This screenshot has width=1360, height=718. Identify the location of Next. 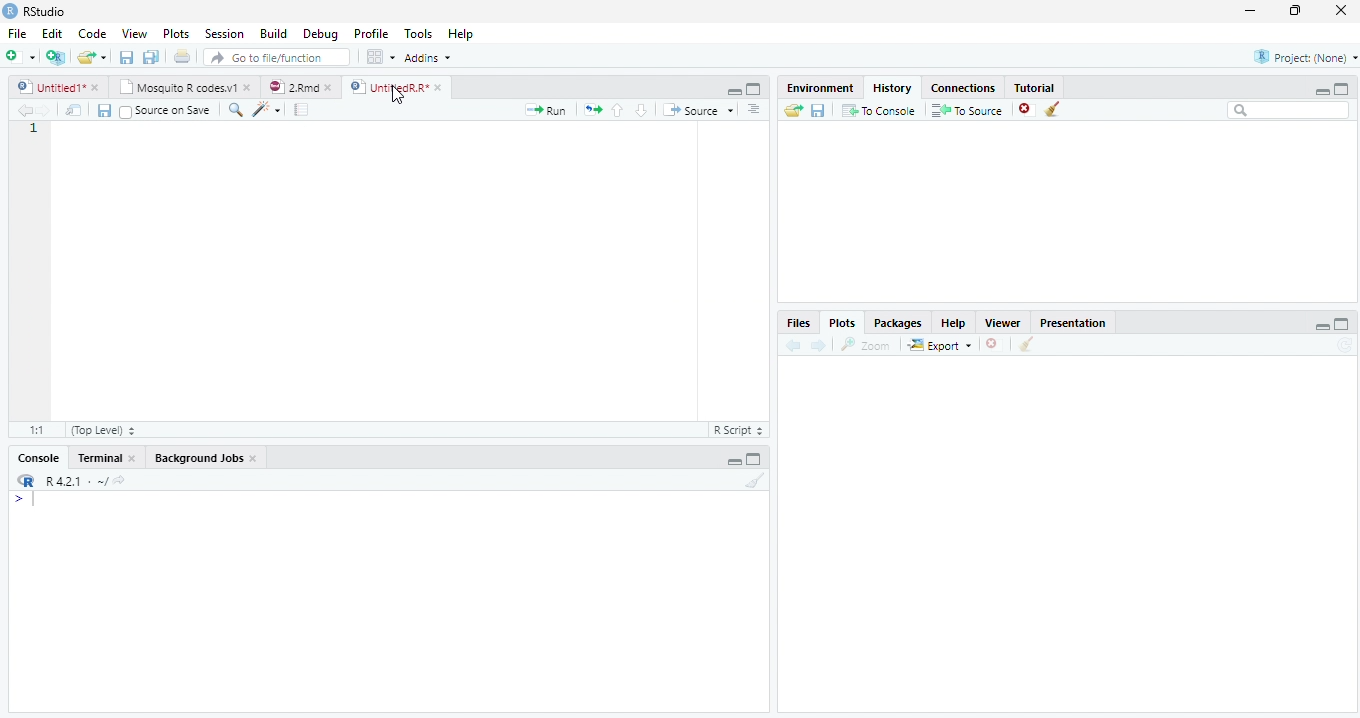
(820, 344).